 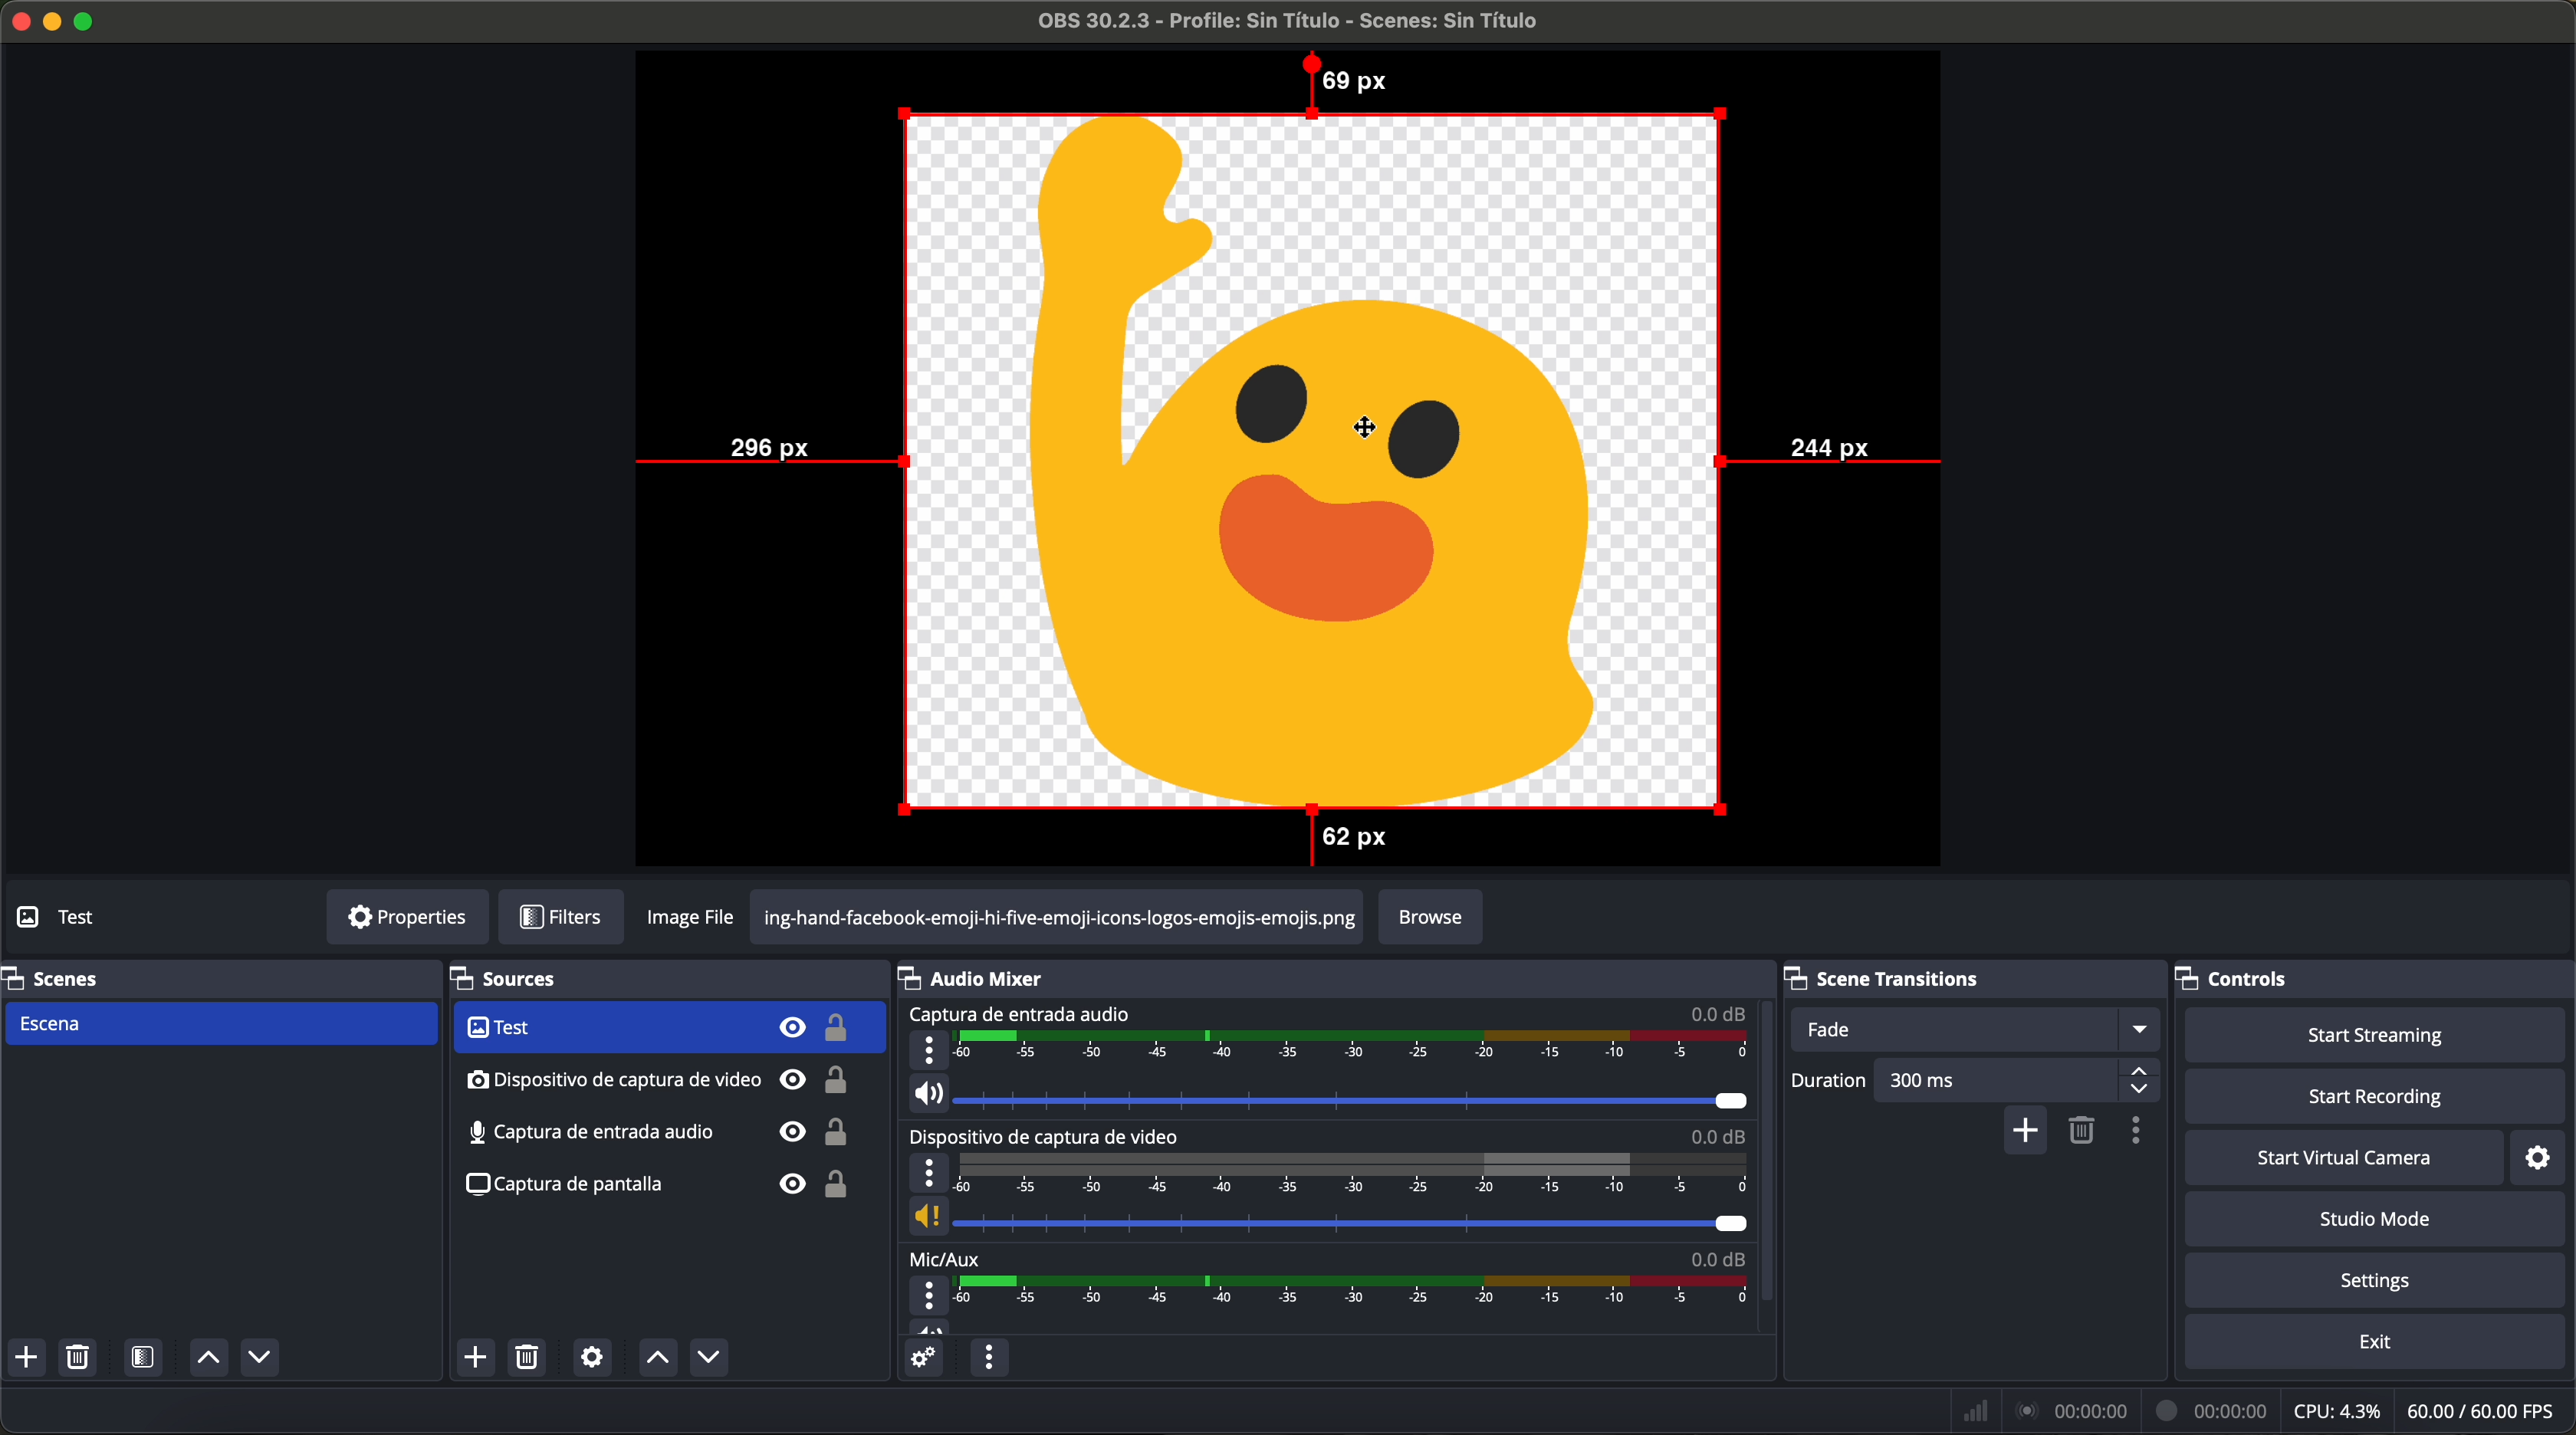 What do you see at coordinates (88, 19) in the screenshot?
I see `maximize program` at bounding box center [88, 19].